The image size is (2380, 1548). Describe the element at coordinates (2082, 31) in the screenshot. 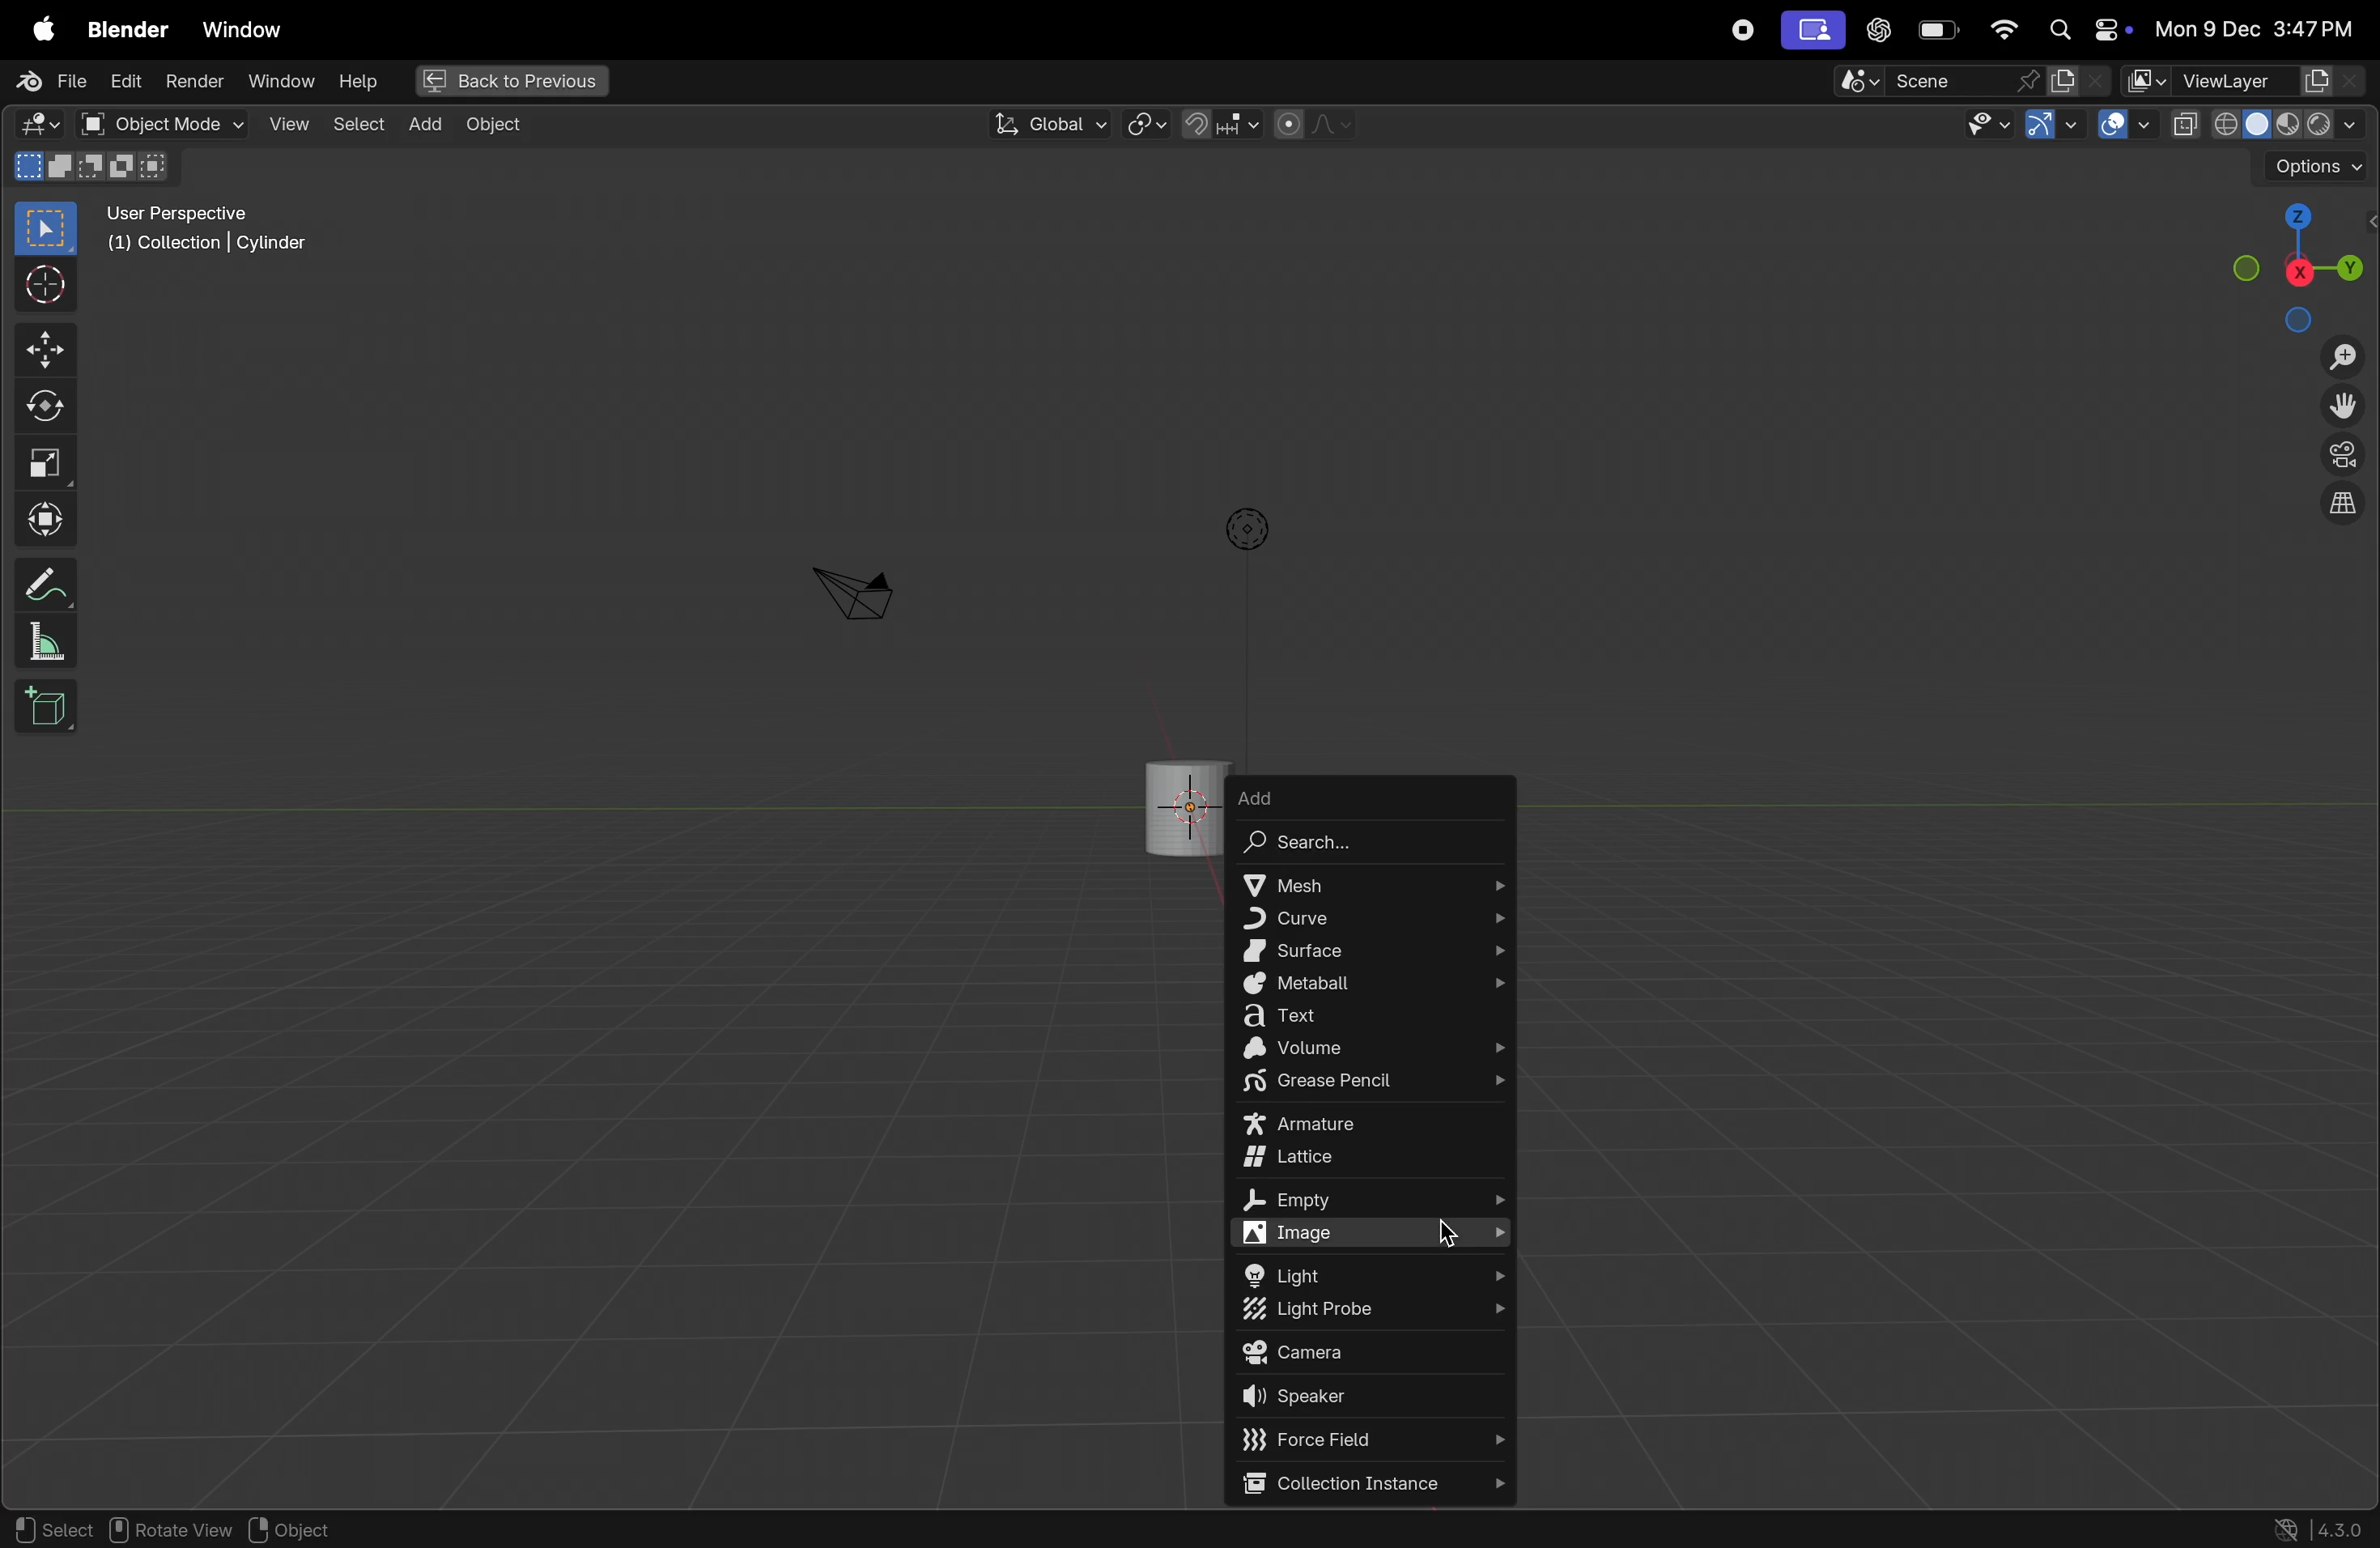

I see `apple widgets` at that location.